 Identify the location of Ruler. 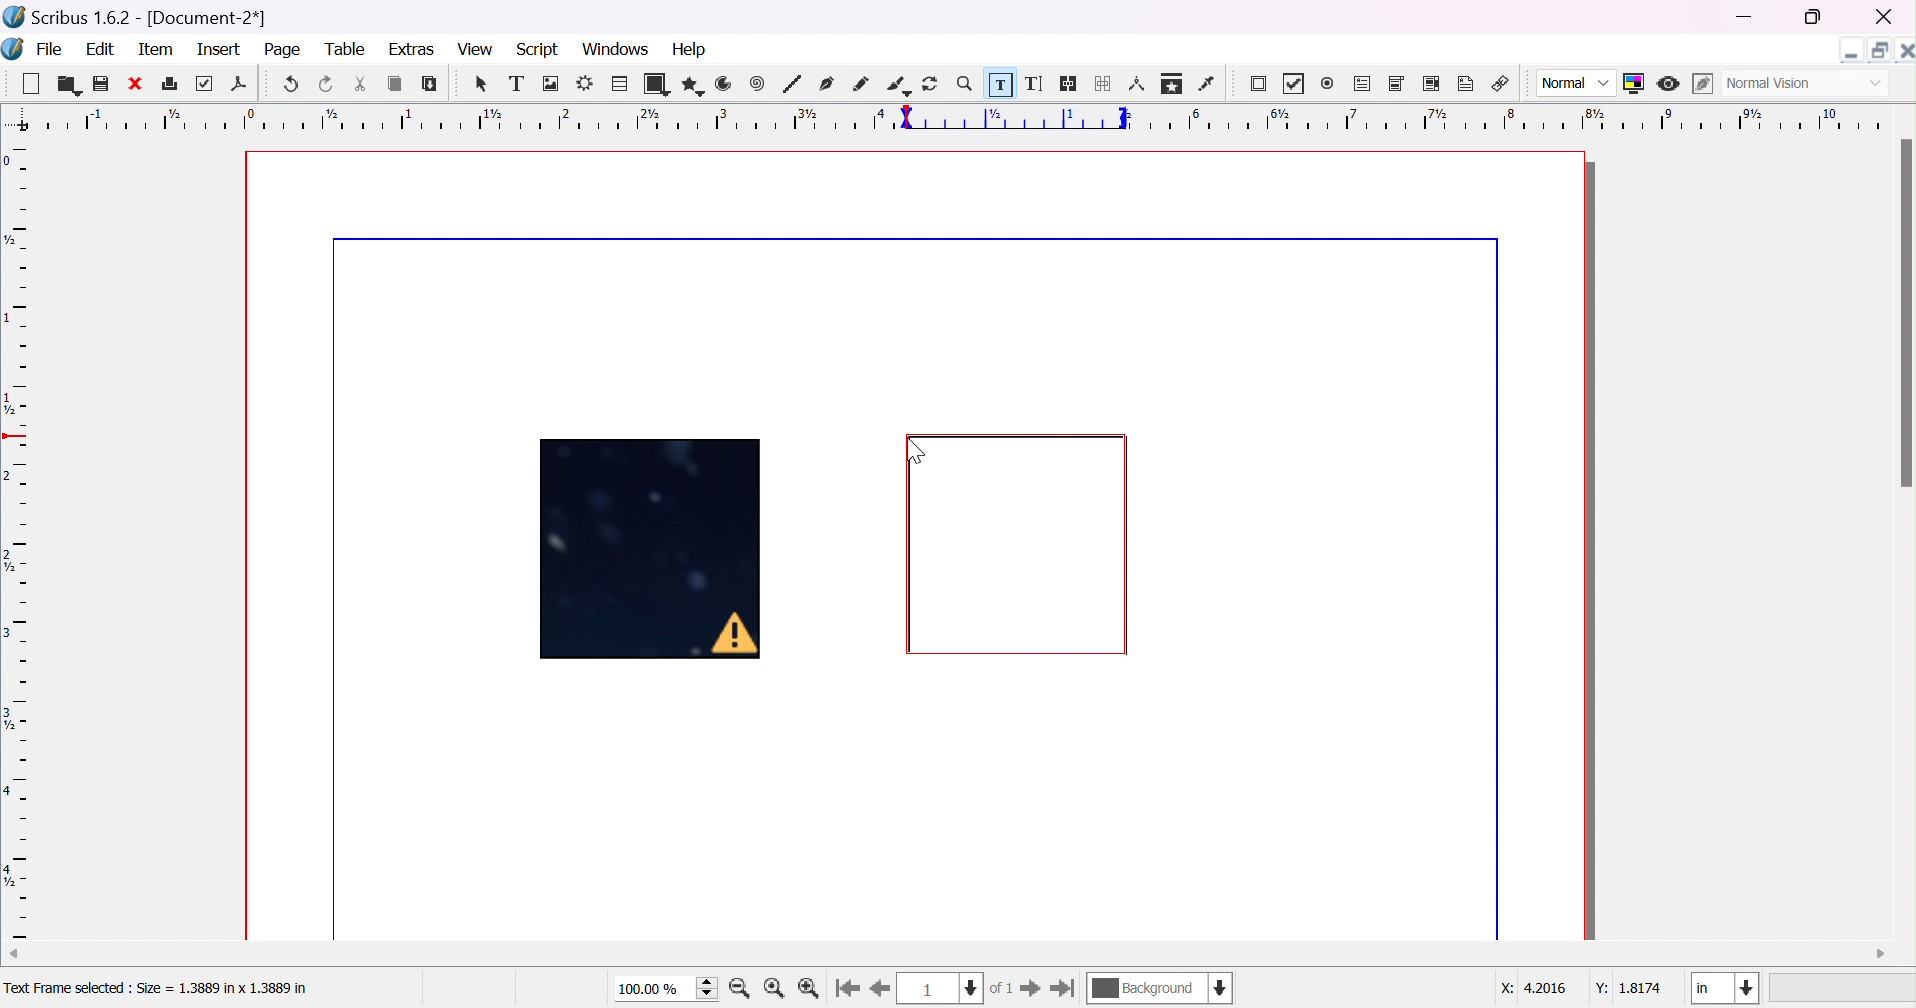
(962, 118).